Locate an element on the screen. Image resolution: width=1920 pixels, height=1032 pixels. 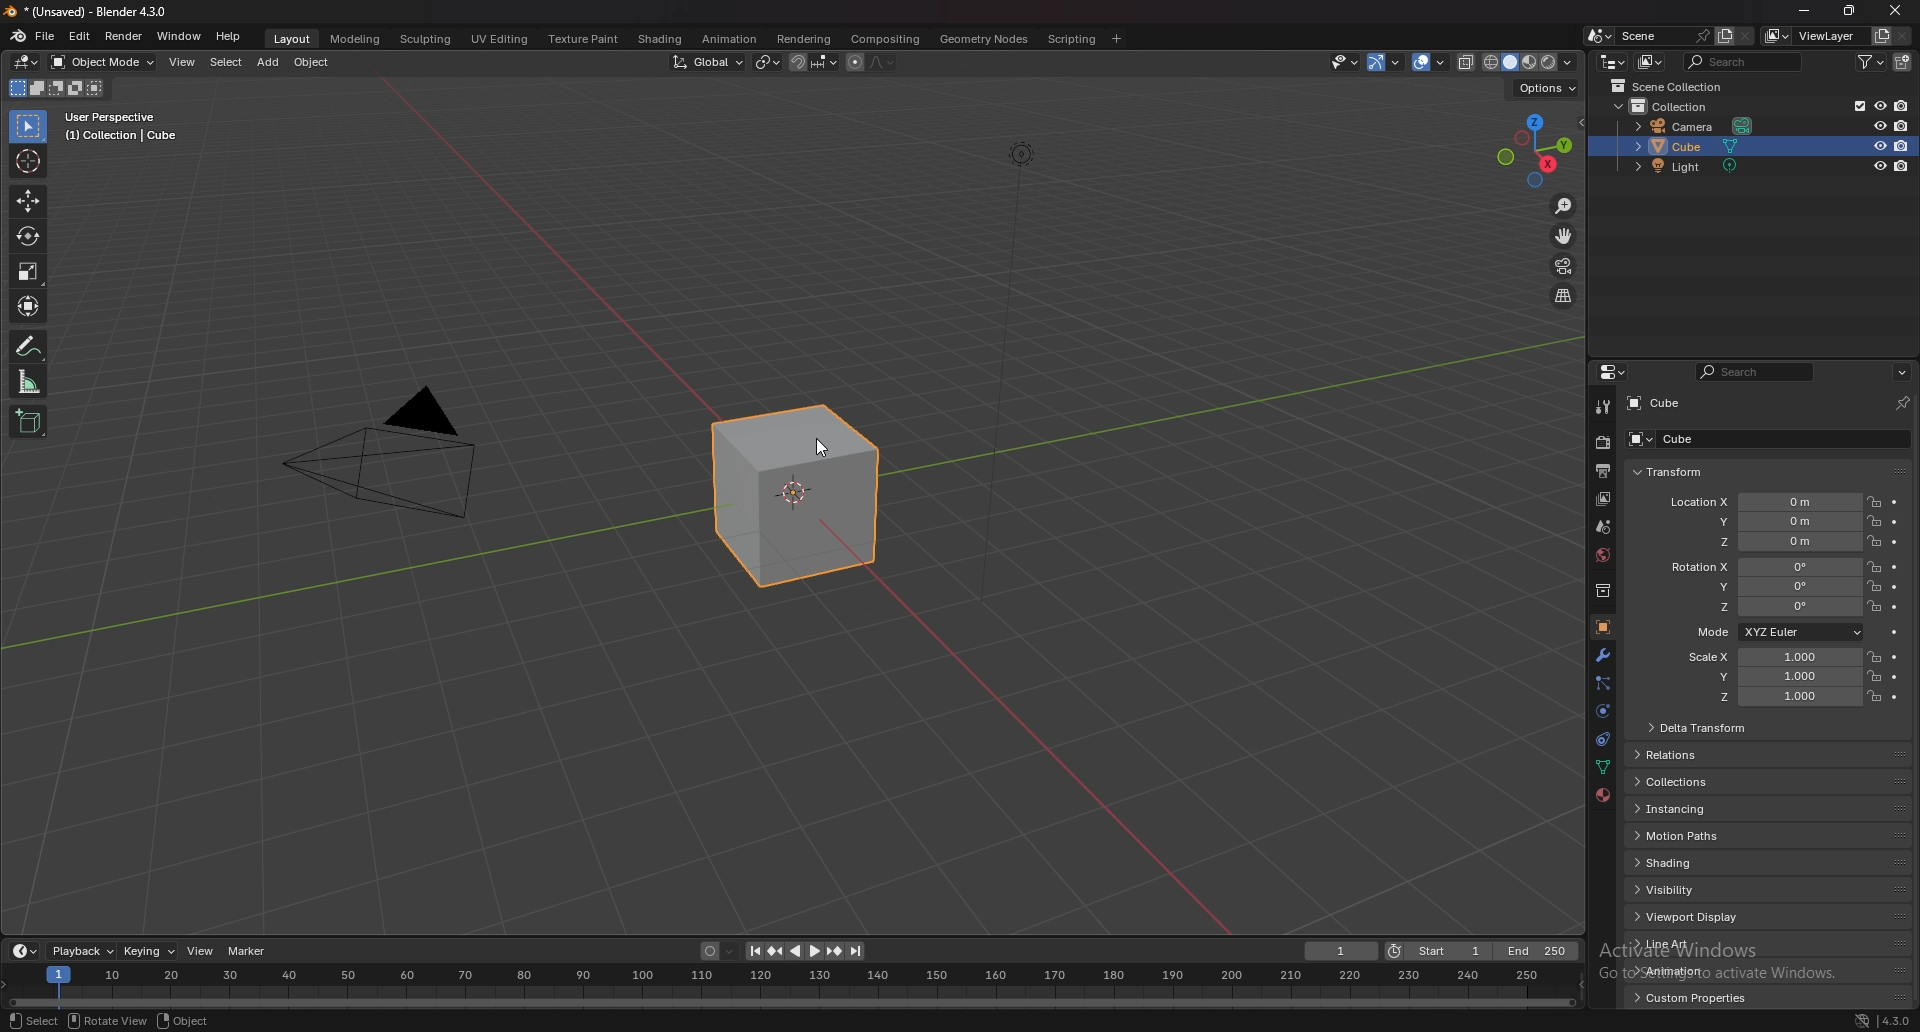
blender is located at coordinates (18, 36).